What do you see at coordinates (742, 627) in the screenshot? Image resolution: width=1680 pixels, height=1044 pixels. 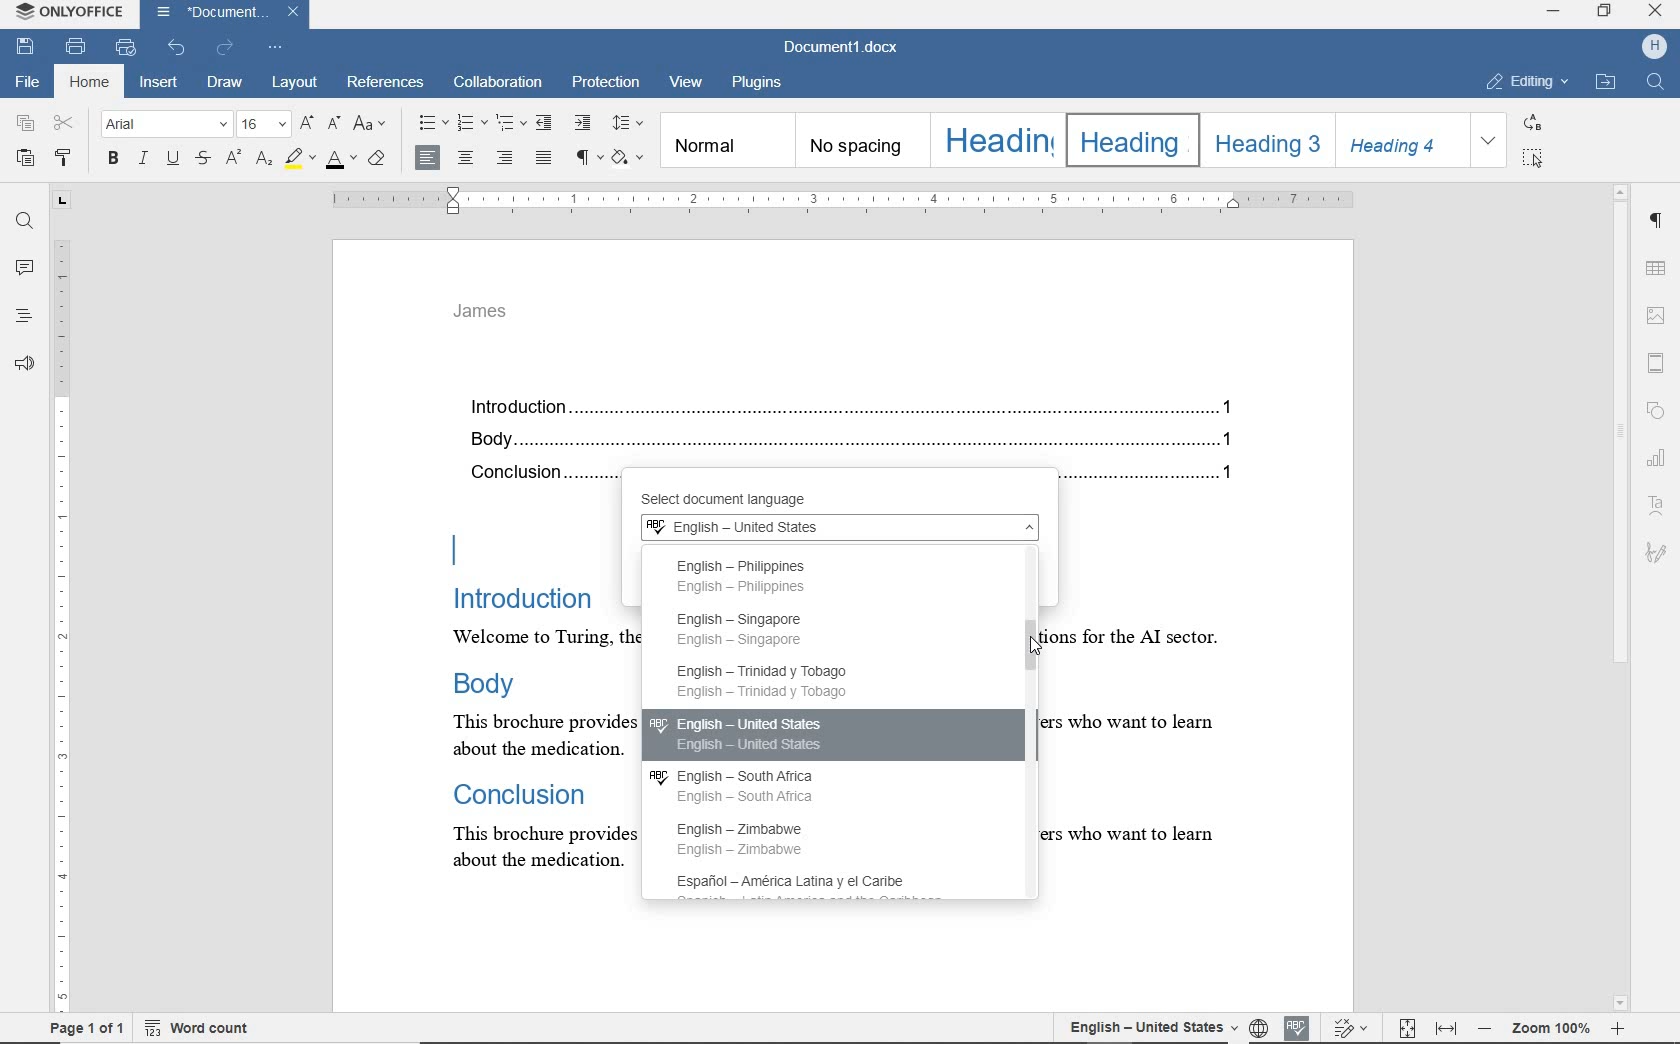 I see `English - Singapore` at bounding box center [742, 627].